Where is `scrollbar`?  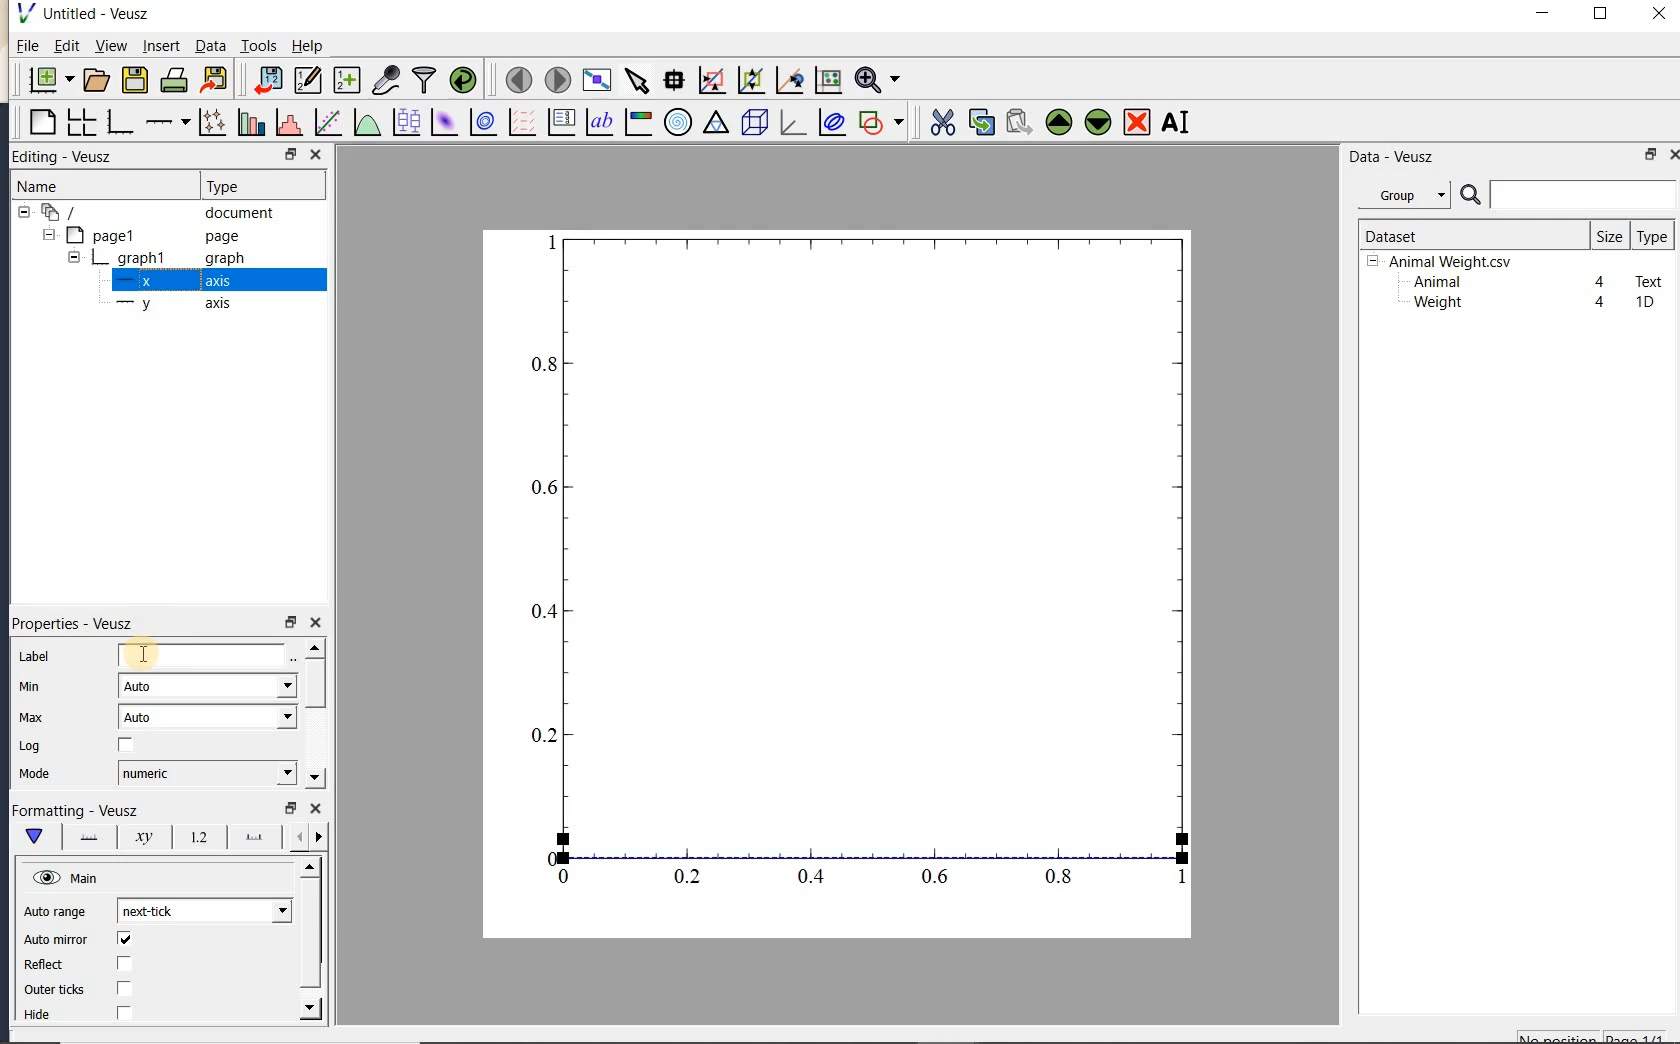
scrollbar is located at coordinates (313, 713).